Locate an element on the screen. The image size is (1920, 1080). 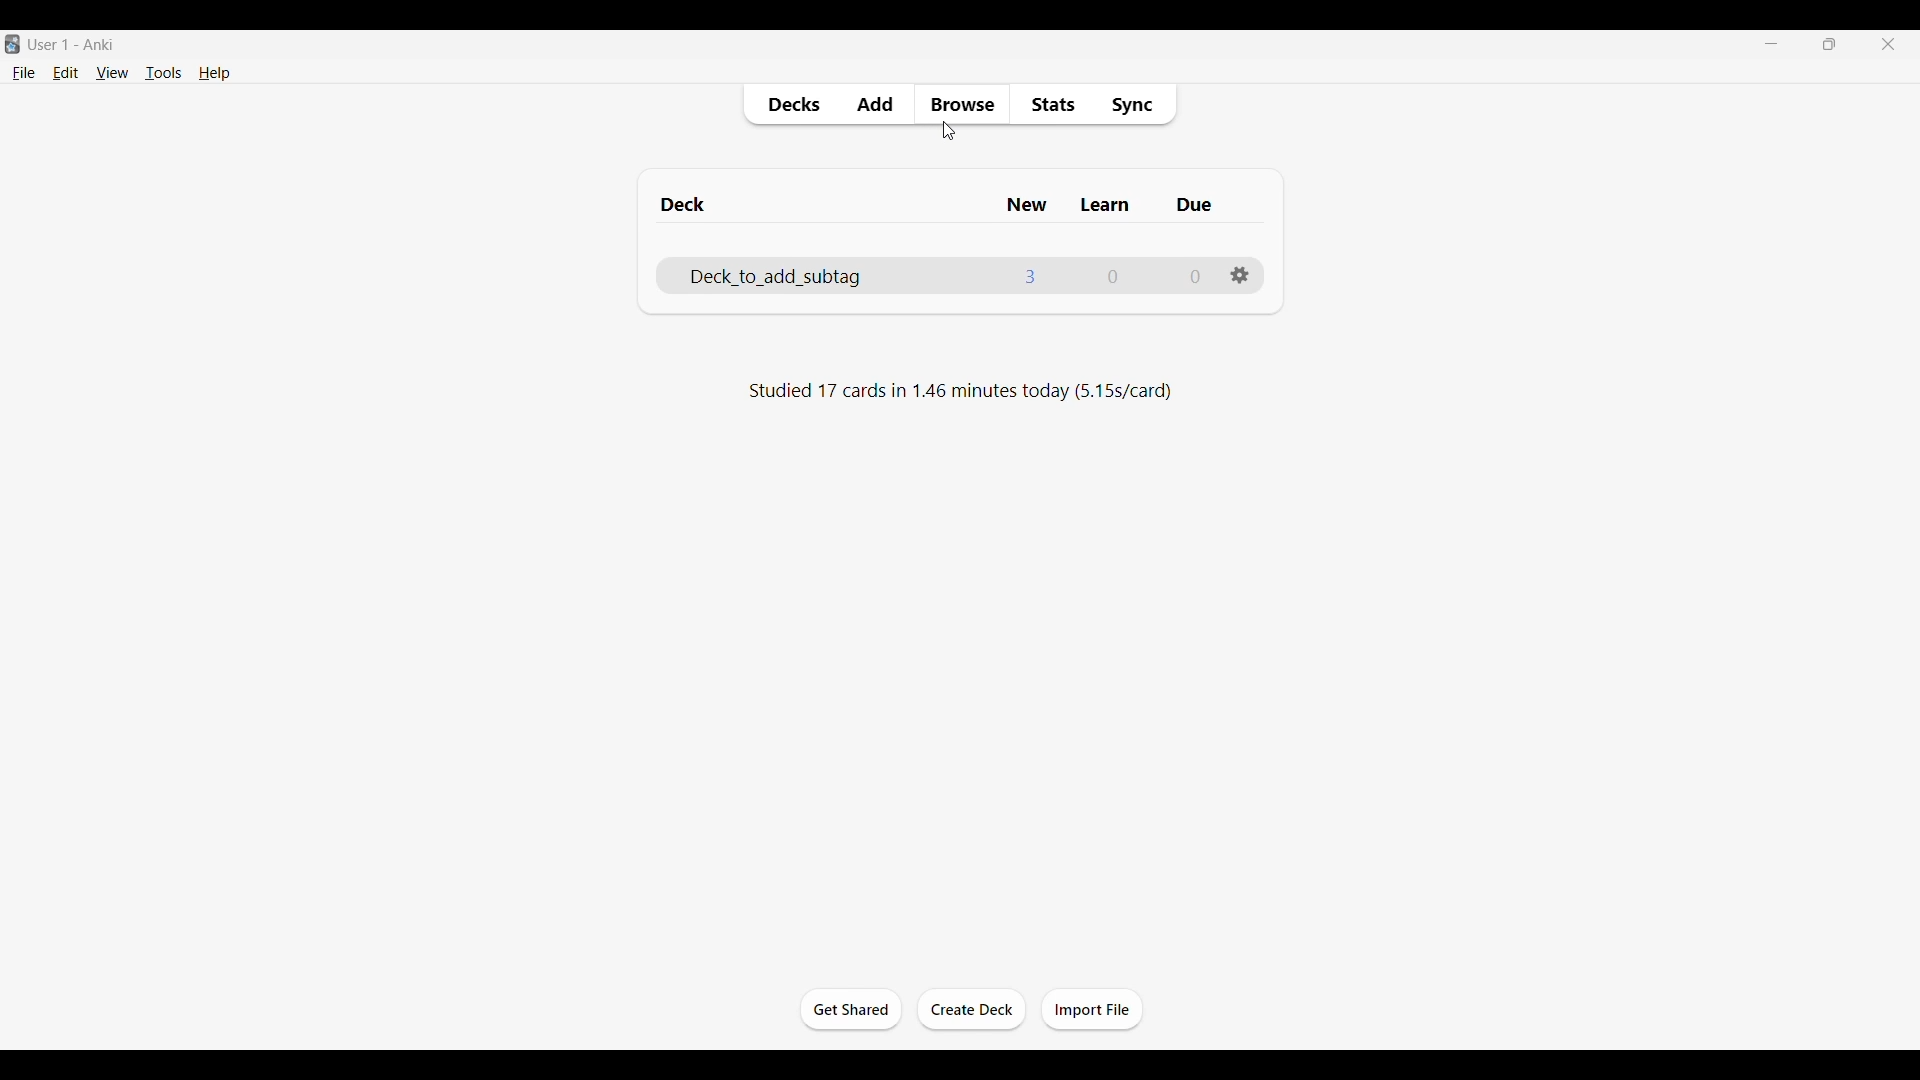
Help menu is located at coordinates (214, 73).